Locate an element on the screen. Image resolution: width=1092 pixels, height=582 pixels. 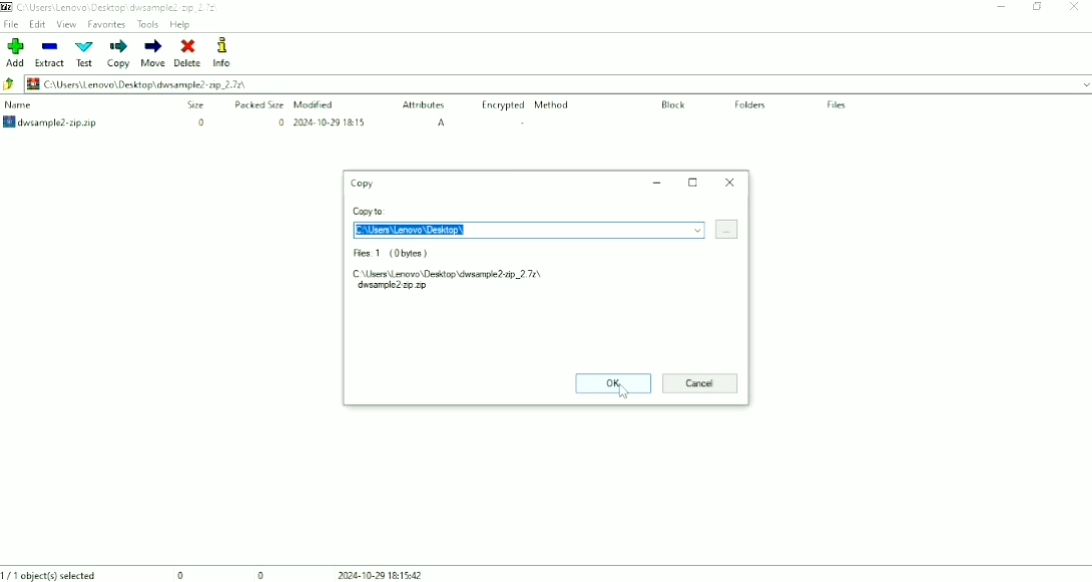
C:\Users\Lenovo\Desktop\dwsample2-zip_2.7z is located at coordinates (135, 84).